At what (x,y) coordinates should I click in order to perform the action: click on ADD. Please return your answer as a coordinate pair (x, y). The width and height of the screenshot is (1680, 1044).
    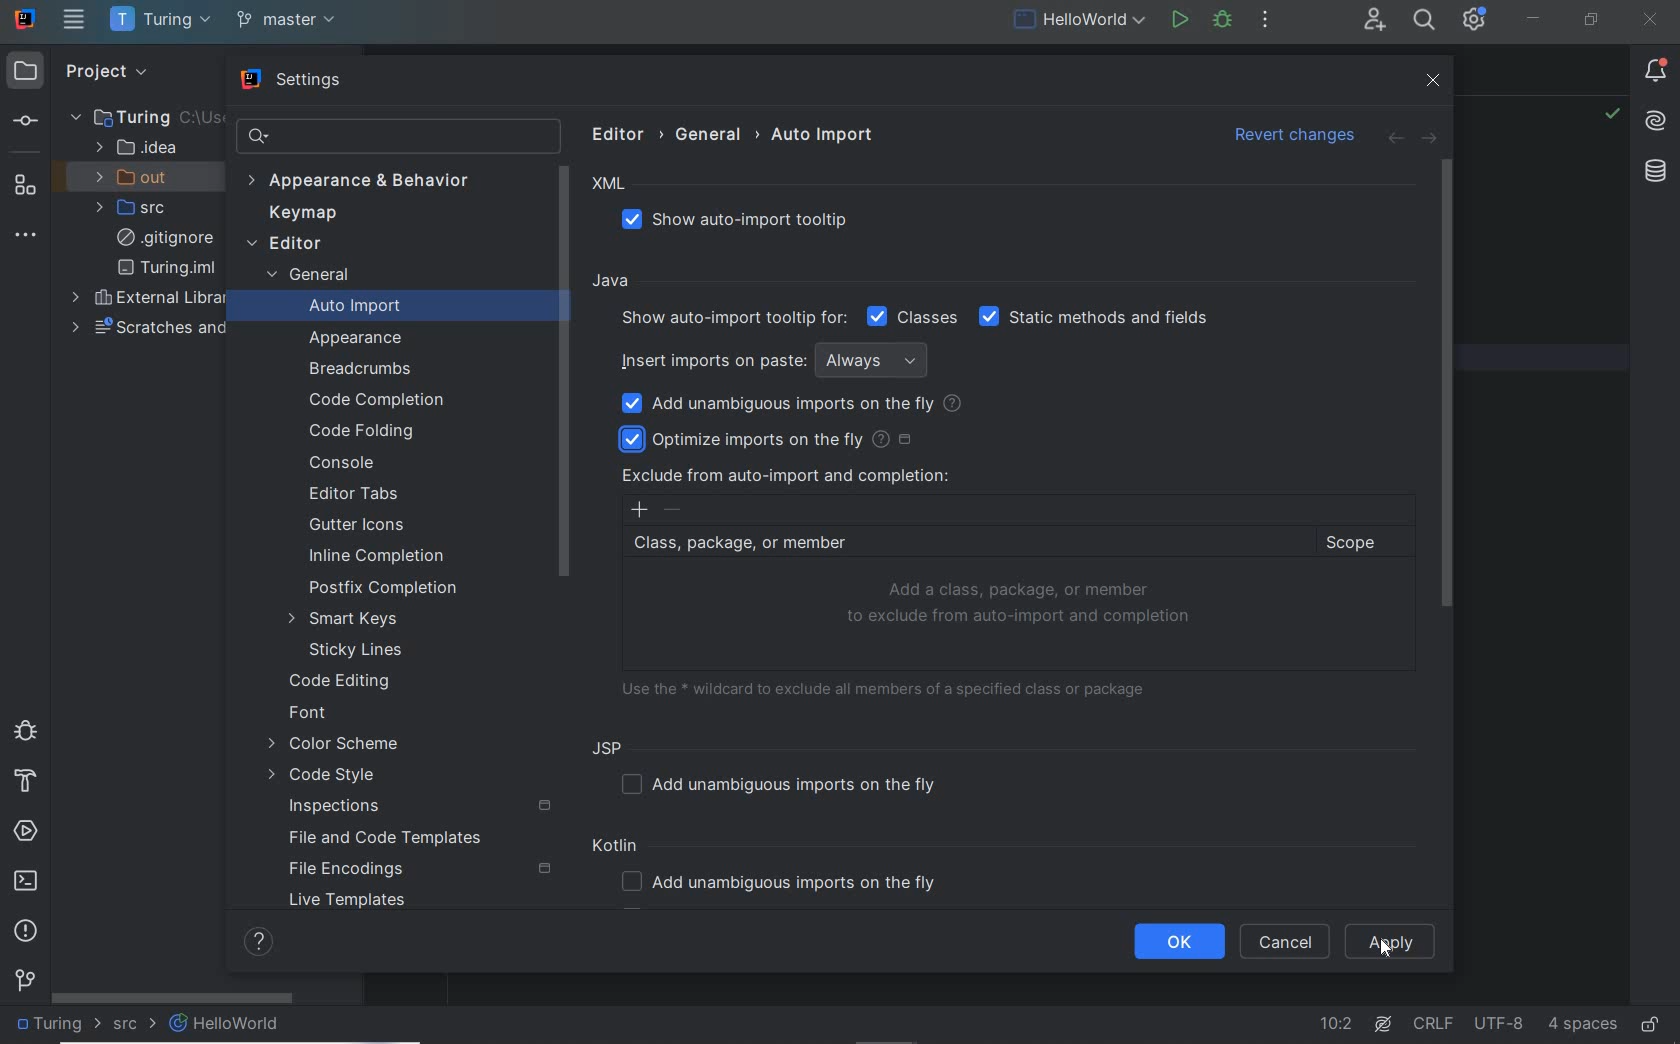
    Looking at the image, I should click on (639, 510).